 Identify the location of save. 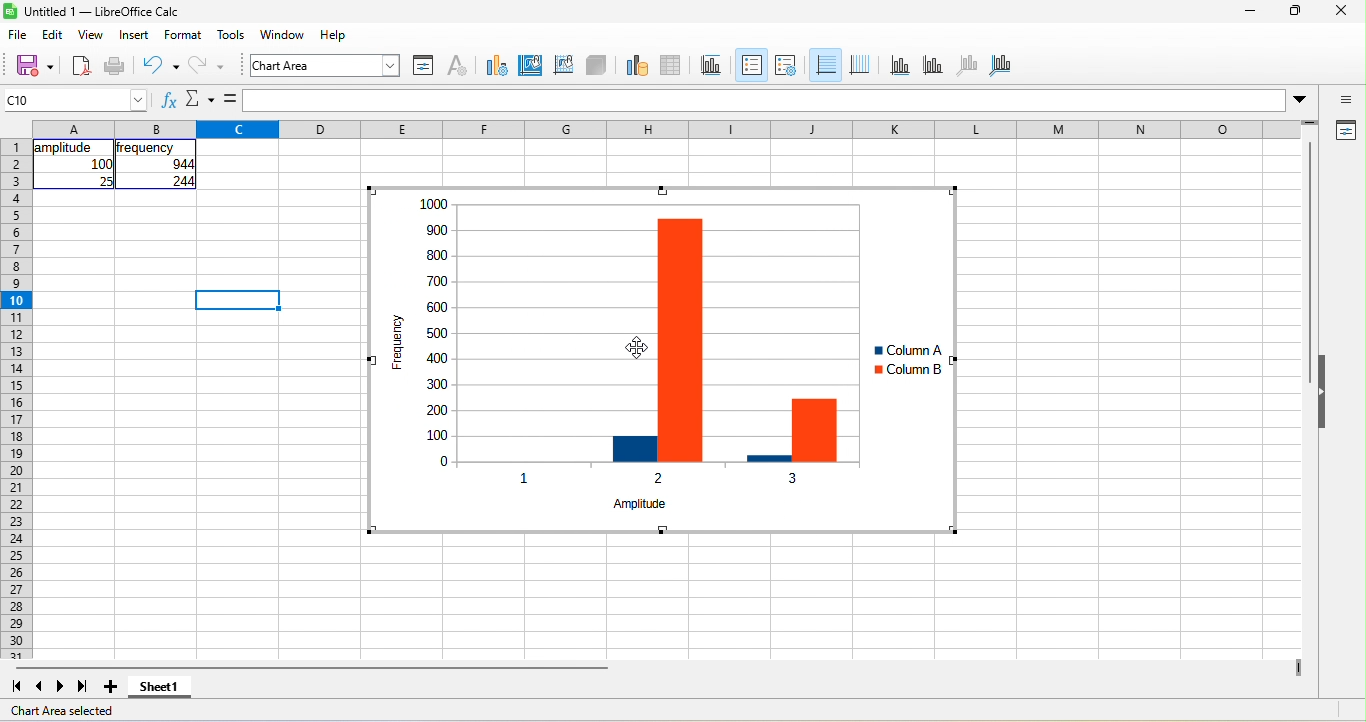
(34, 67).